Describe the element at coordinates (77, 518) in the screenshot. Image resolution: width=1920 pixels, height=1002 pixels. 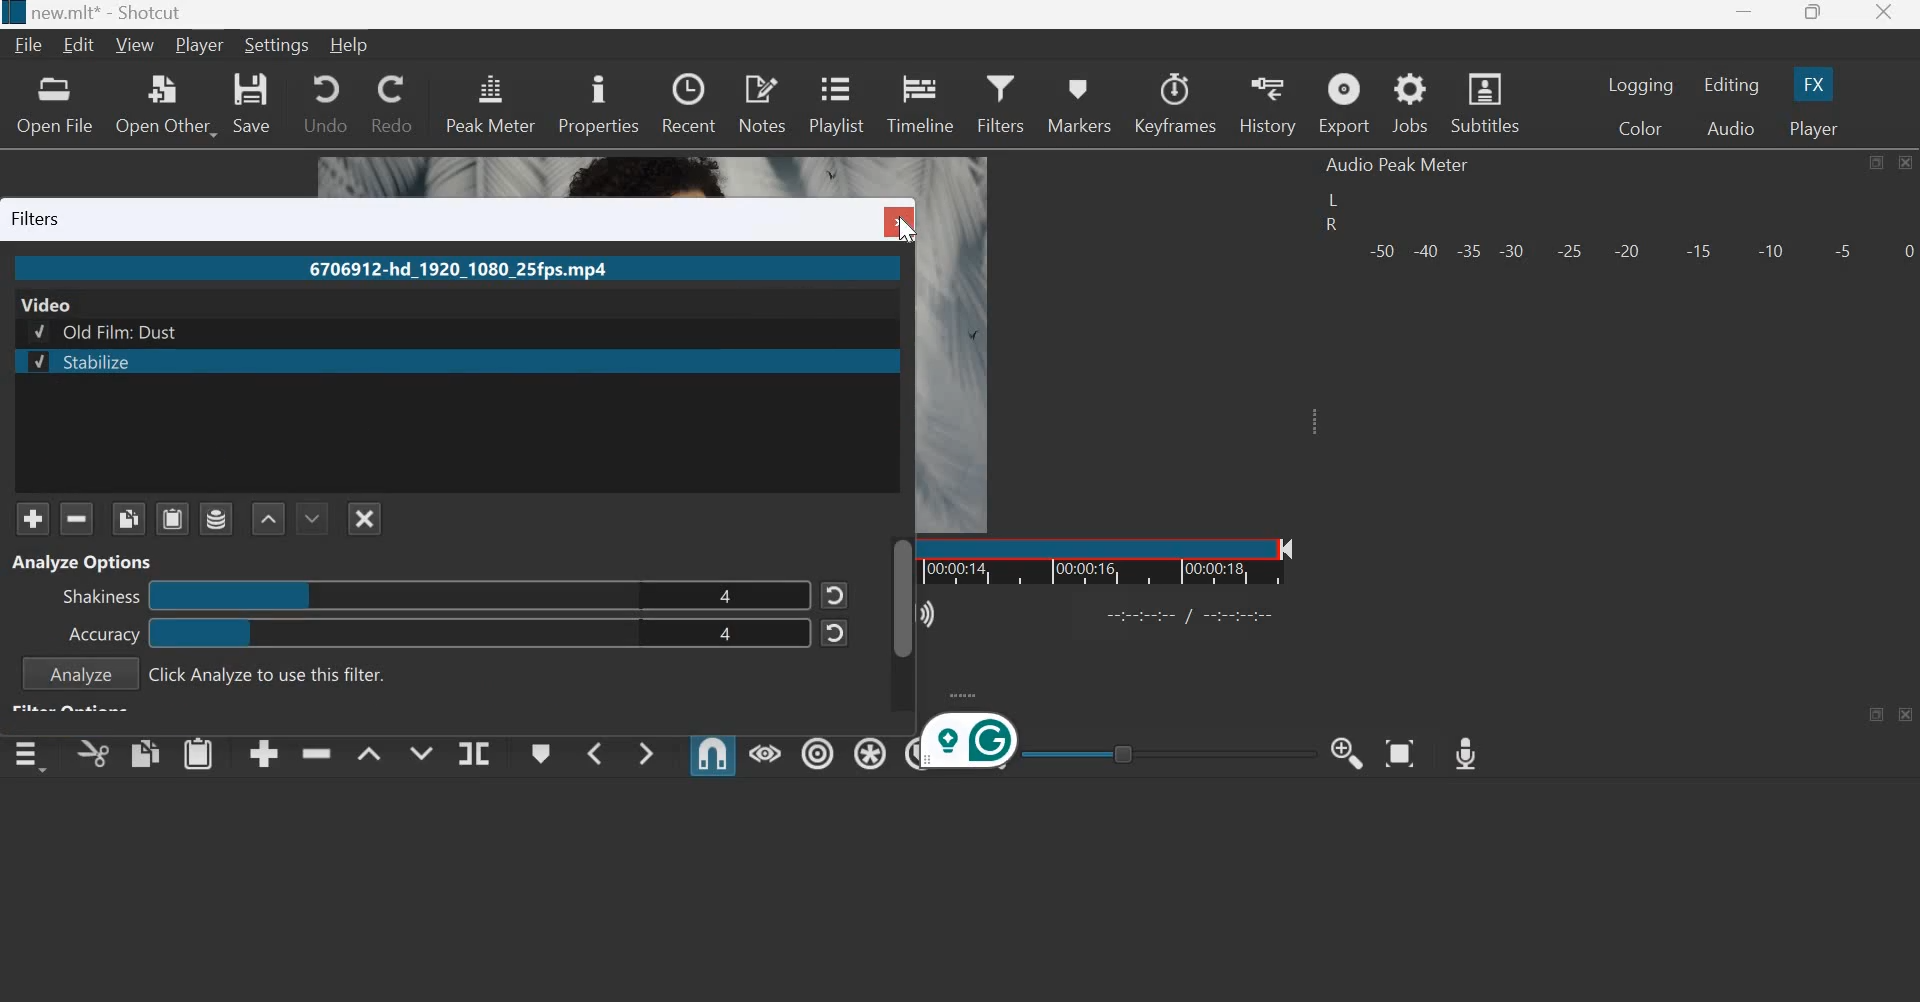
I see `remove selected filter` at that location.